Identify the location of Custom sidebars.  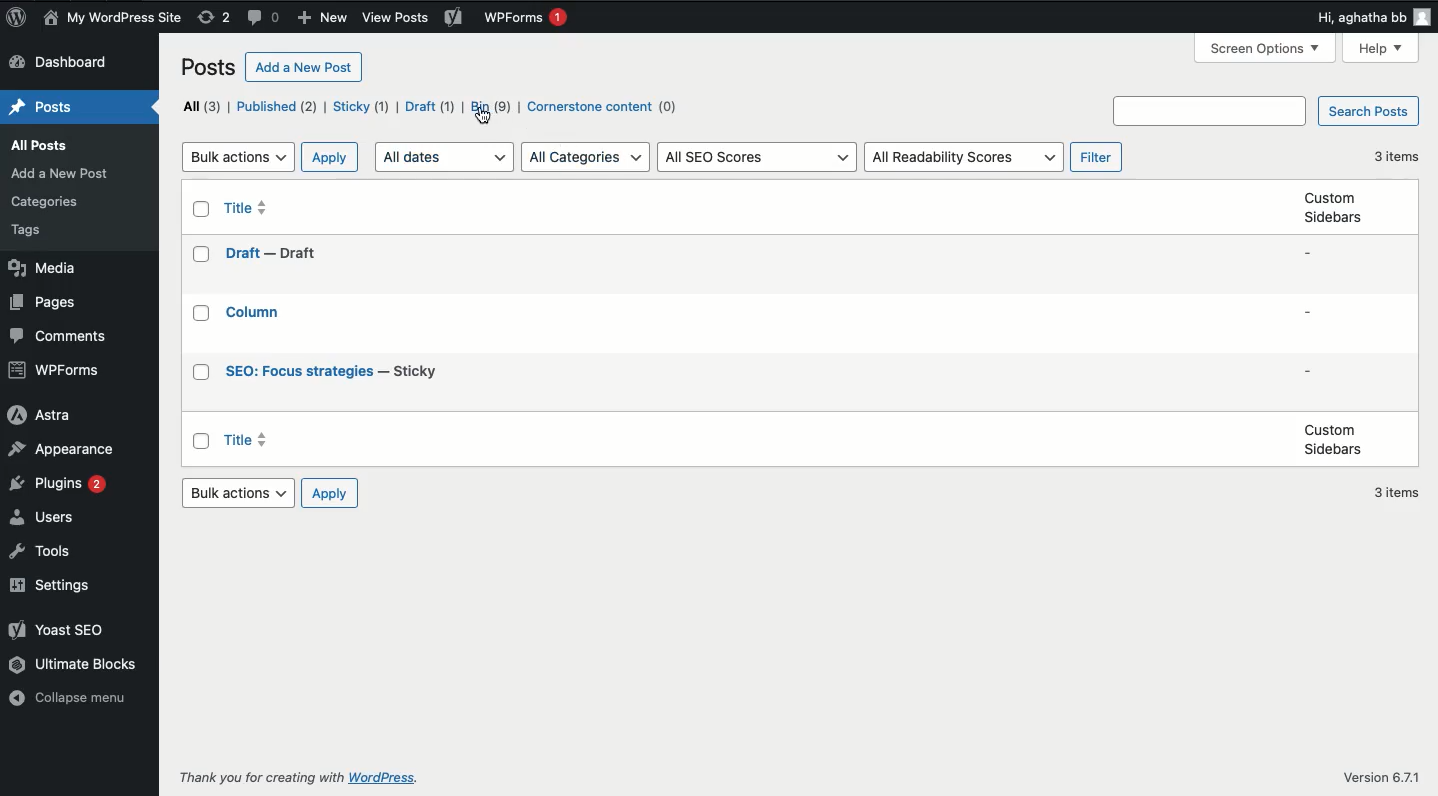
(1334, 438).